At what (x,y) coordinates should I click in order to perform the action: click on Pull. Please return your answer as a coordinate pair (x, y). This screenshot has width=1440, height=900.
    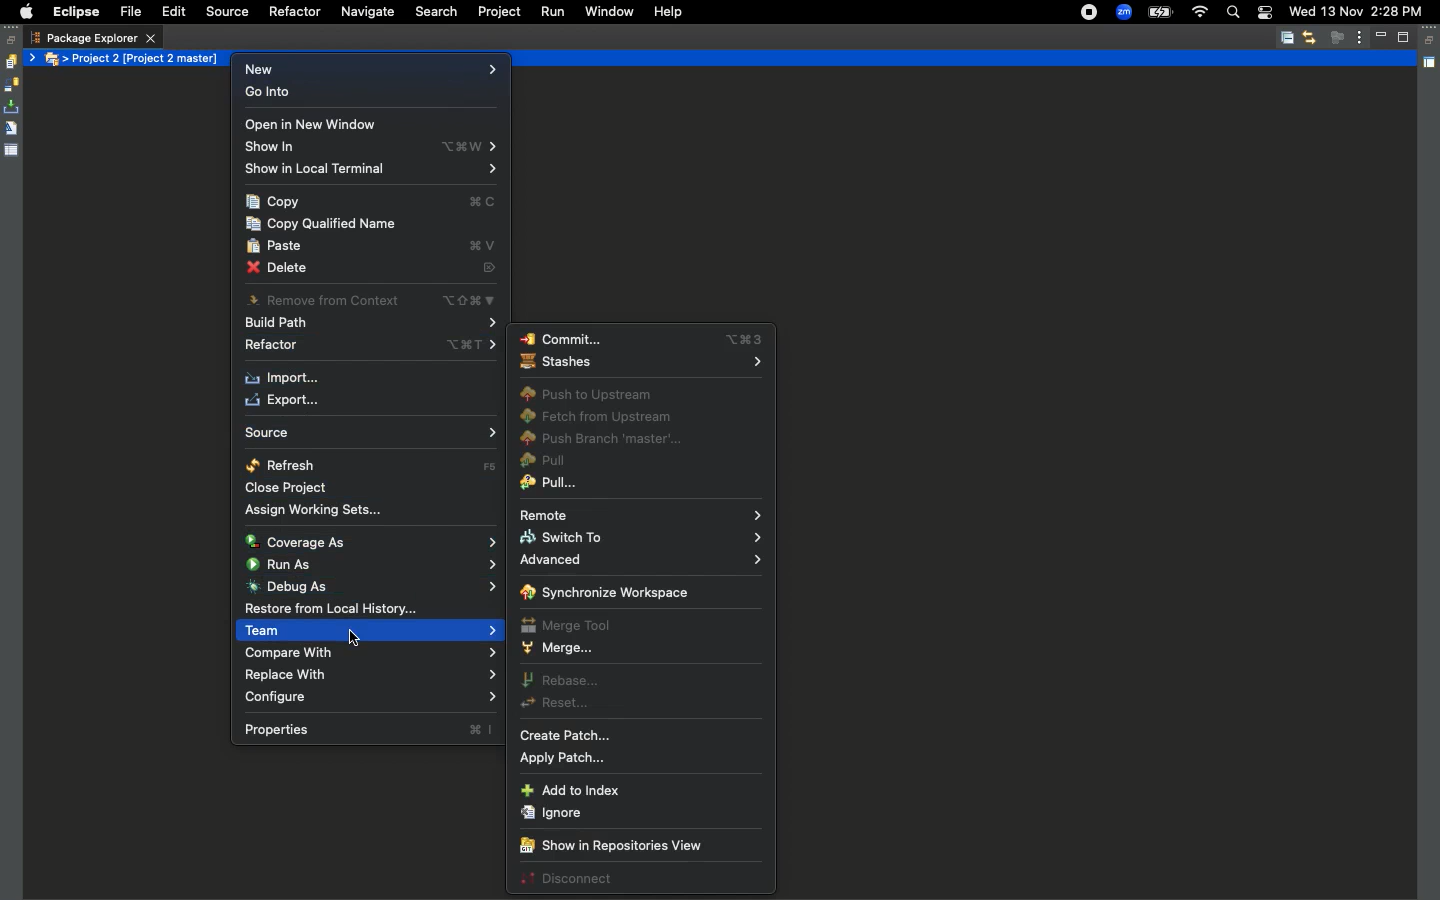
    Looking at the image, I should click on (544, 463).